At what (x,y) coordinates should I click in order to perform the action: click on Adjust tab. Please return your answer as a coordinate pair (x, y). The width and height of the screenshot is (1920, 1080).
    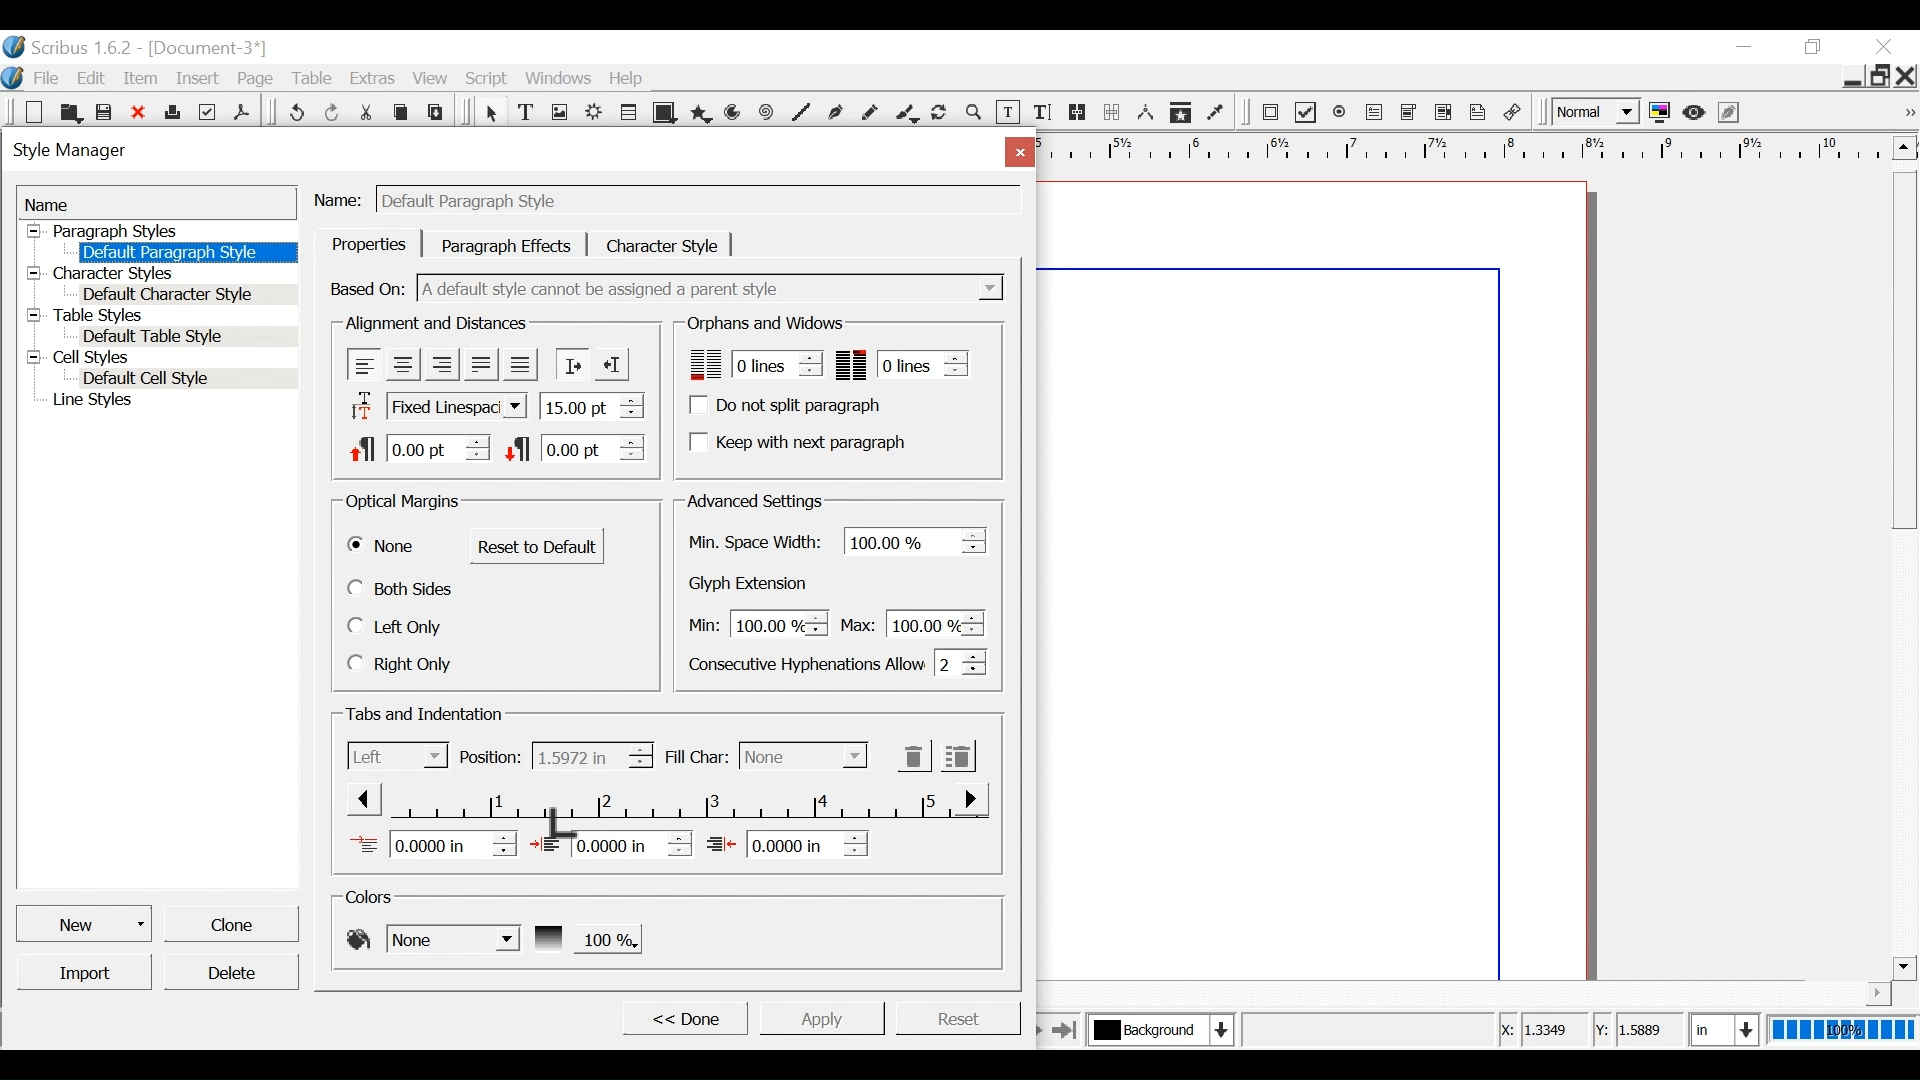
    Looking at the image, I should click on (664, 799).